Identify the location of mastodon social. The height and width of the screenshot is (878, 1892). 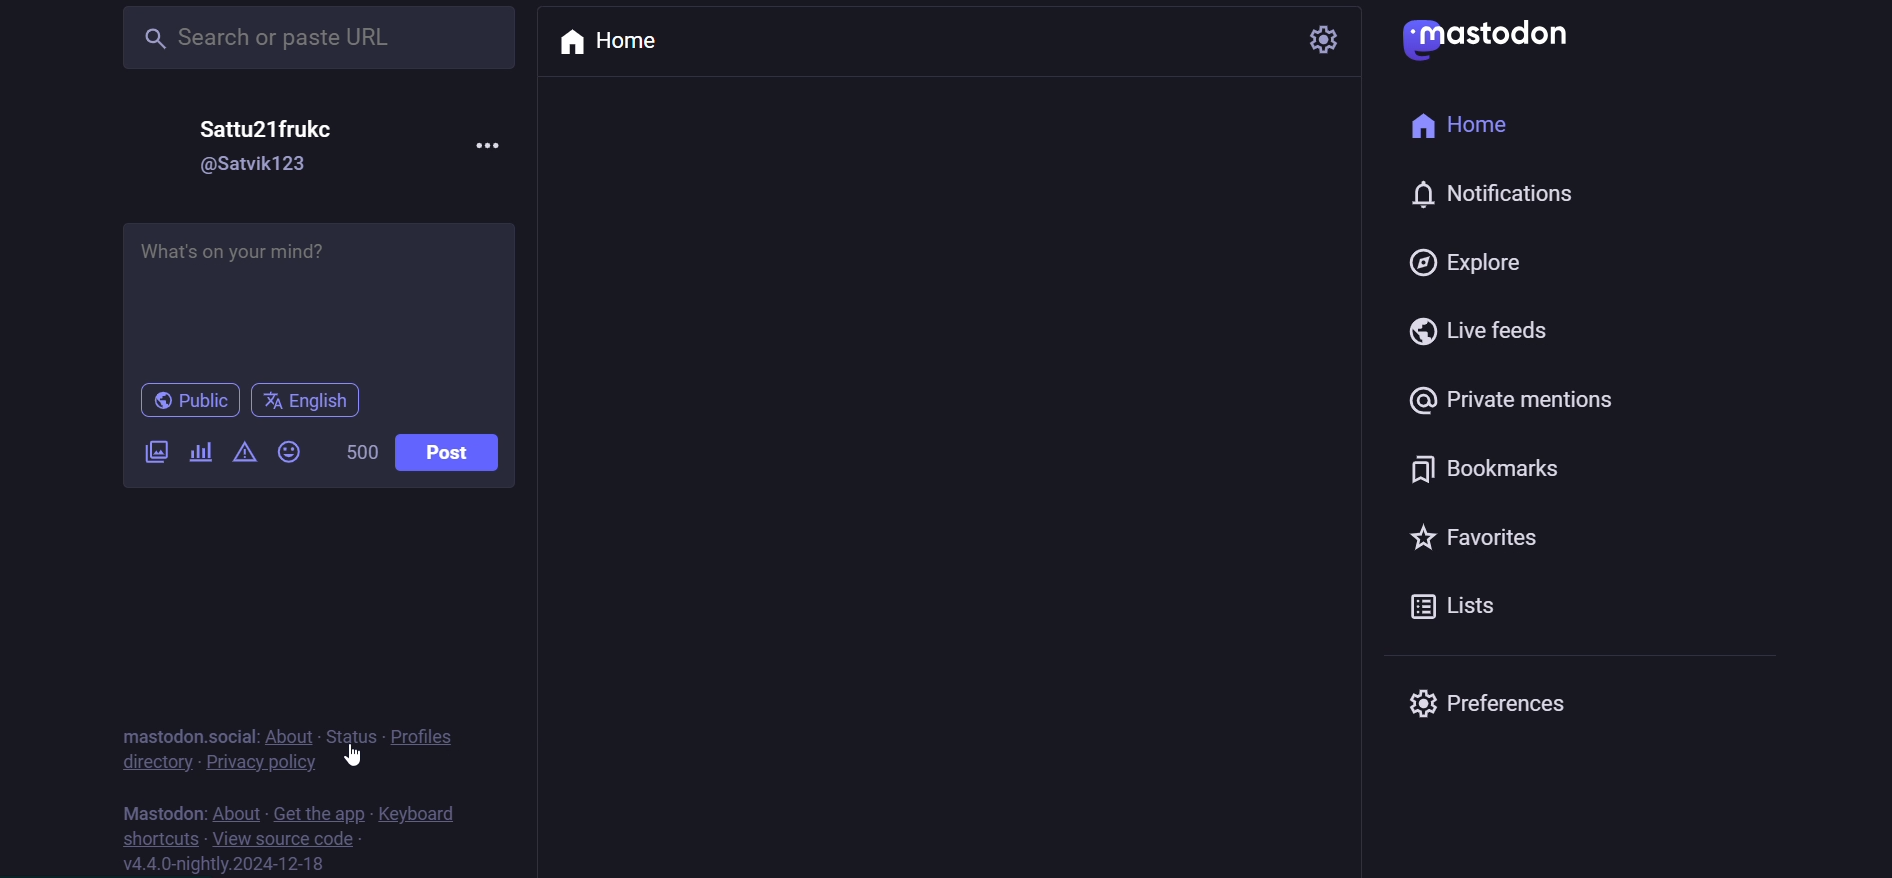
(188, 731).